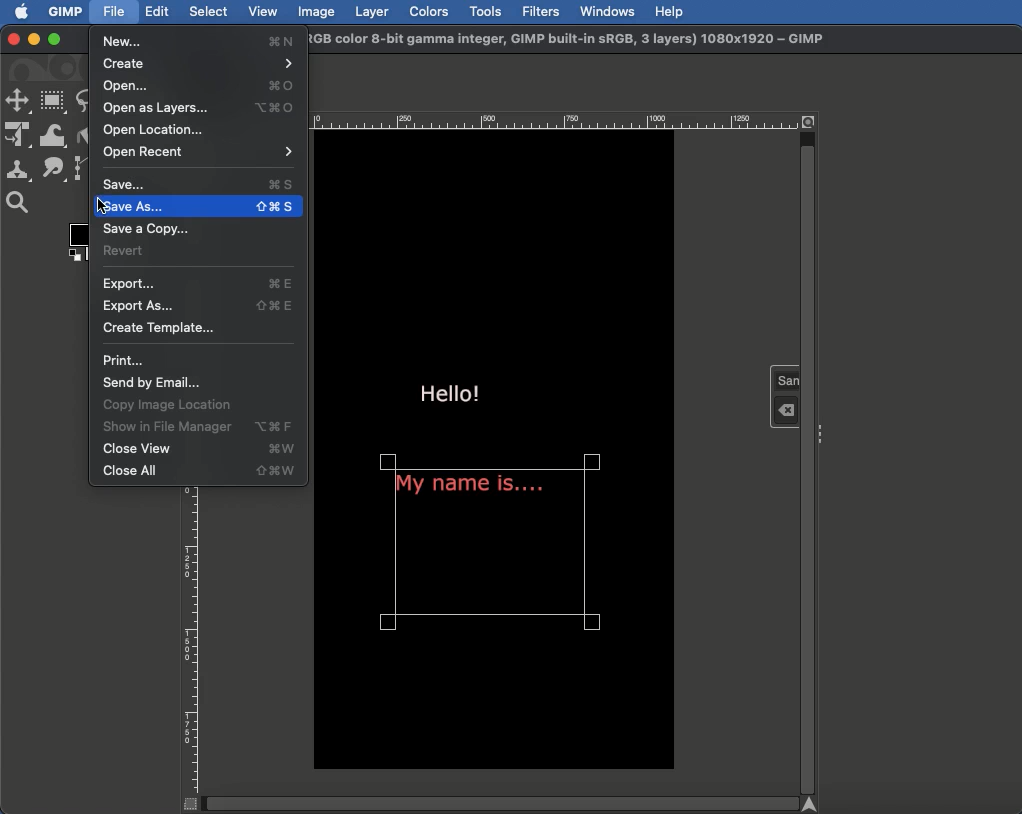 The height and width of the screenshot is (814, 1022). Describe the element at coordinates (53, 167) in the screenshot. I see `Smudge tool` at that location.